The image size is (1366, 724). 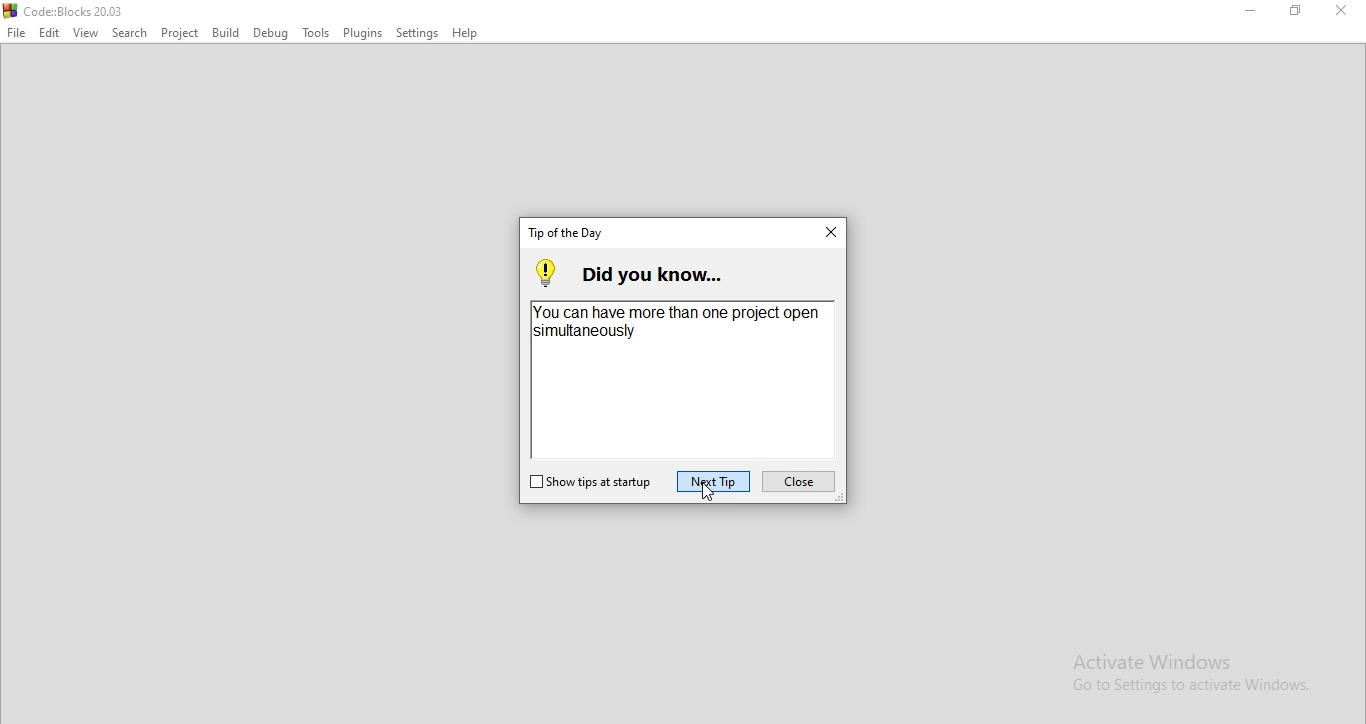 I want to click on Tools , so click(x=316, y=31).